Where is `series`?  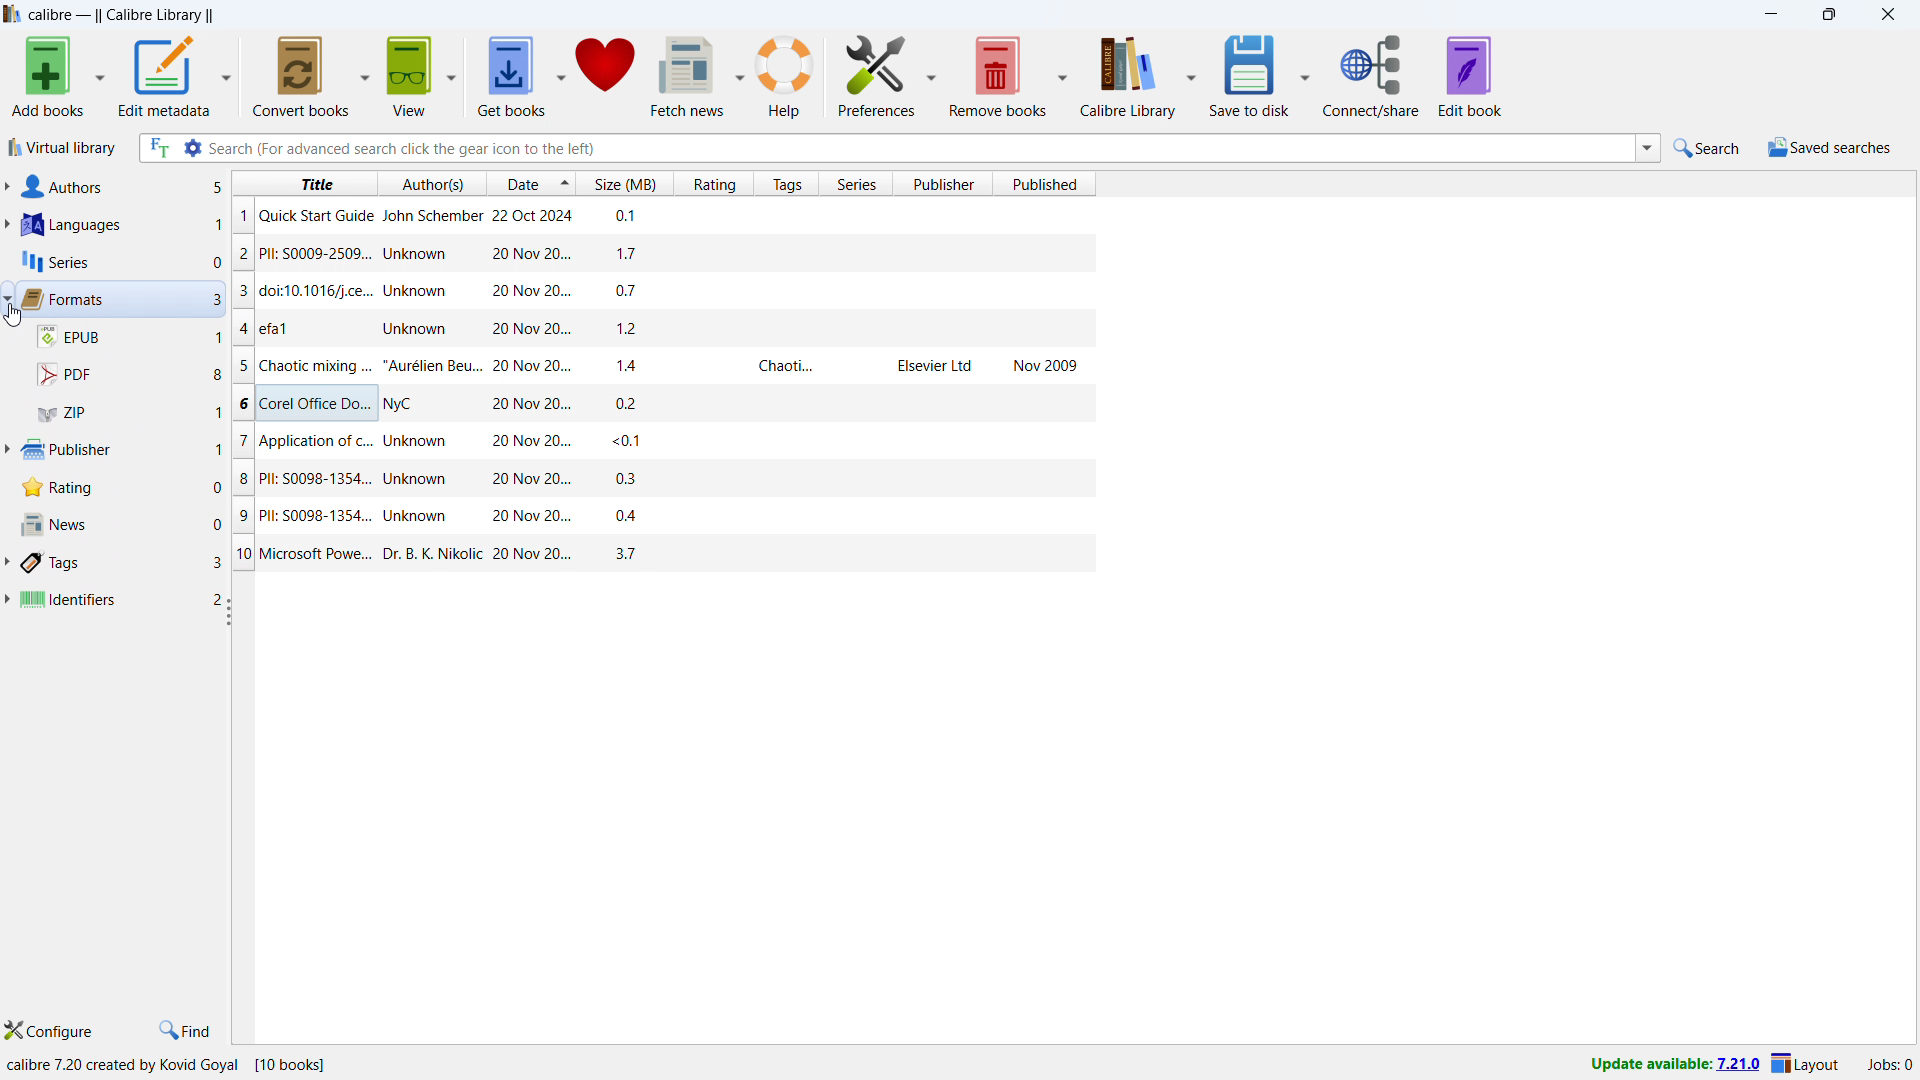
series is located at coordinates (120, 262).